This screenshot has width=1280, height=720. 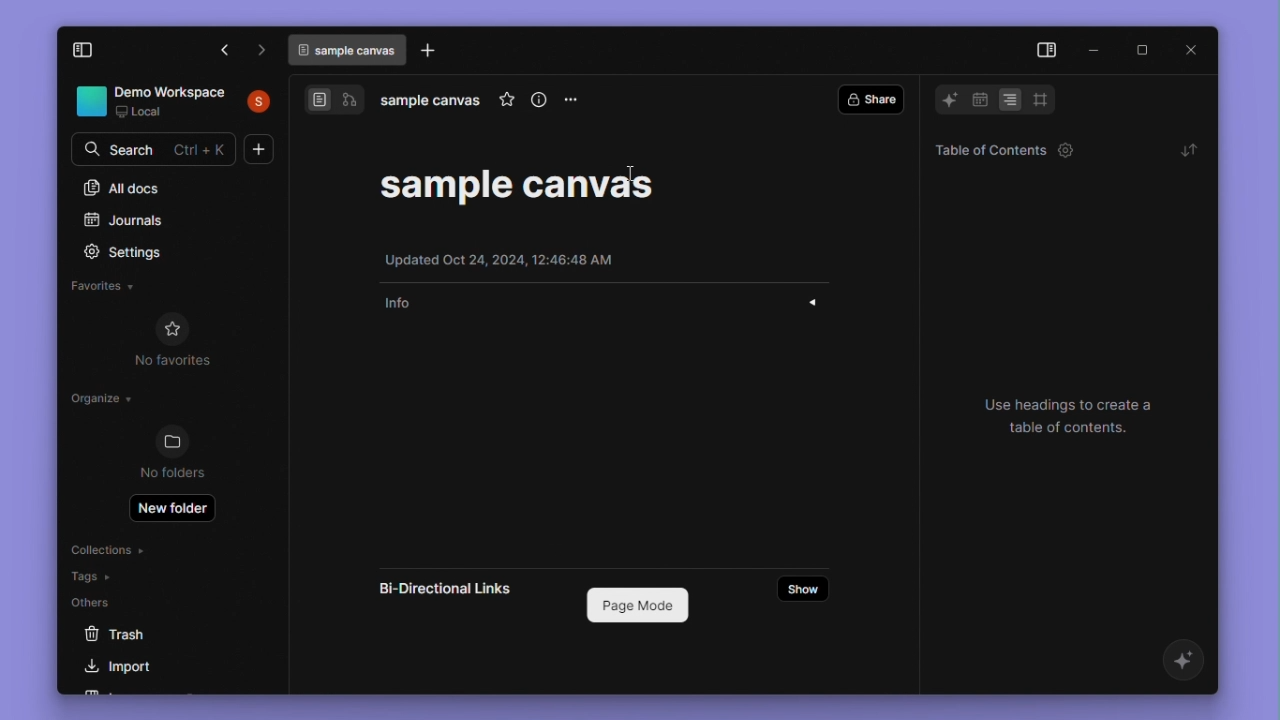 I want to click on info, so click(x=539, y=102).